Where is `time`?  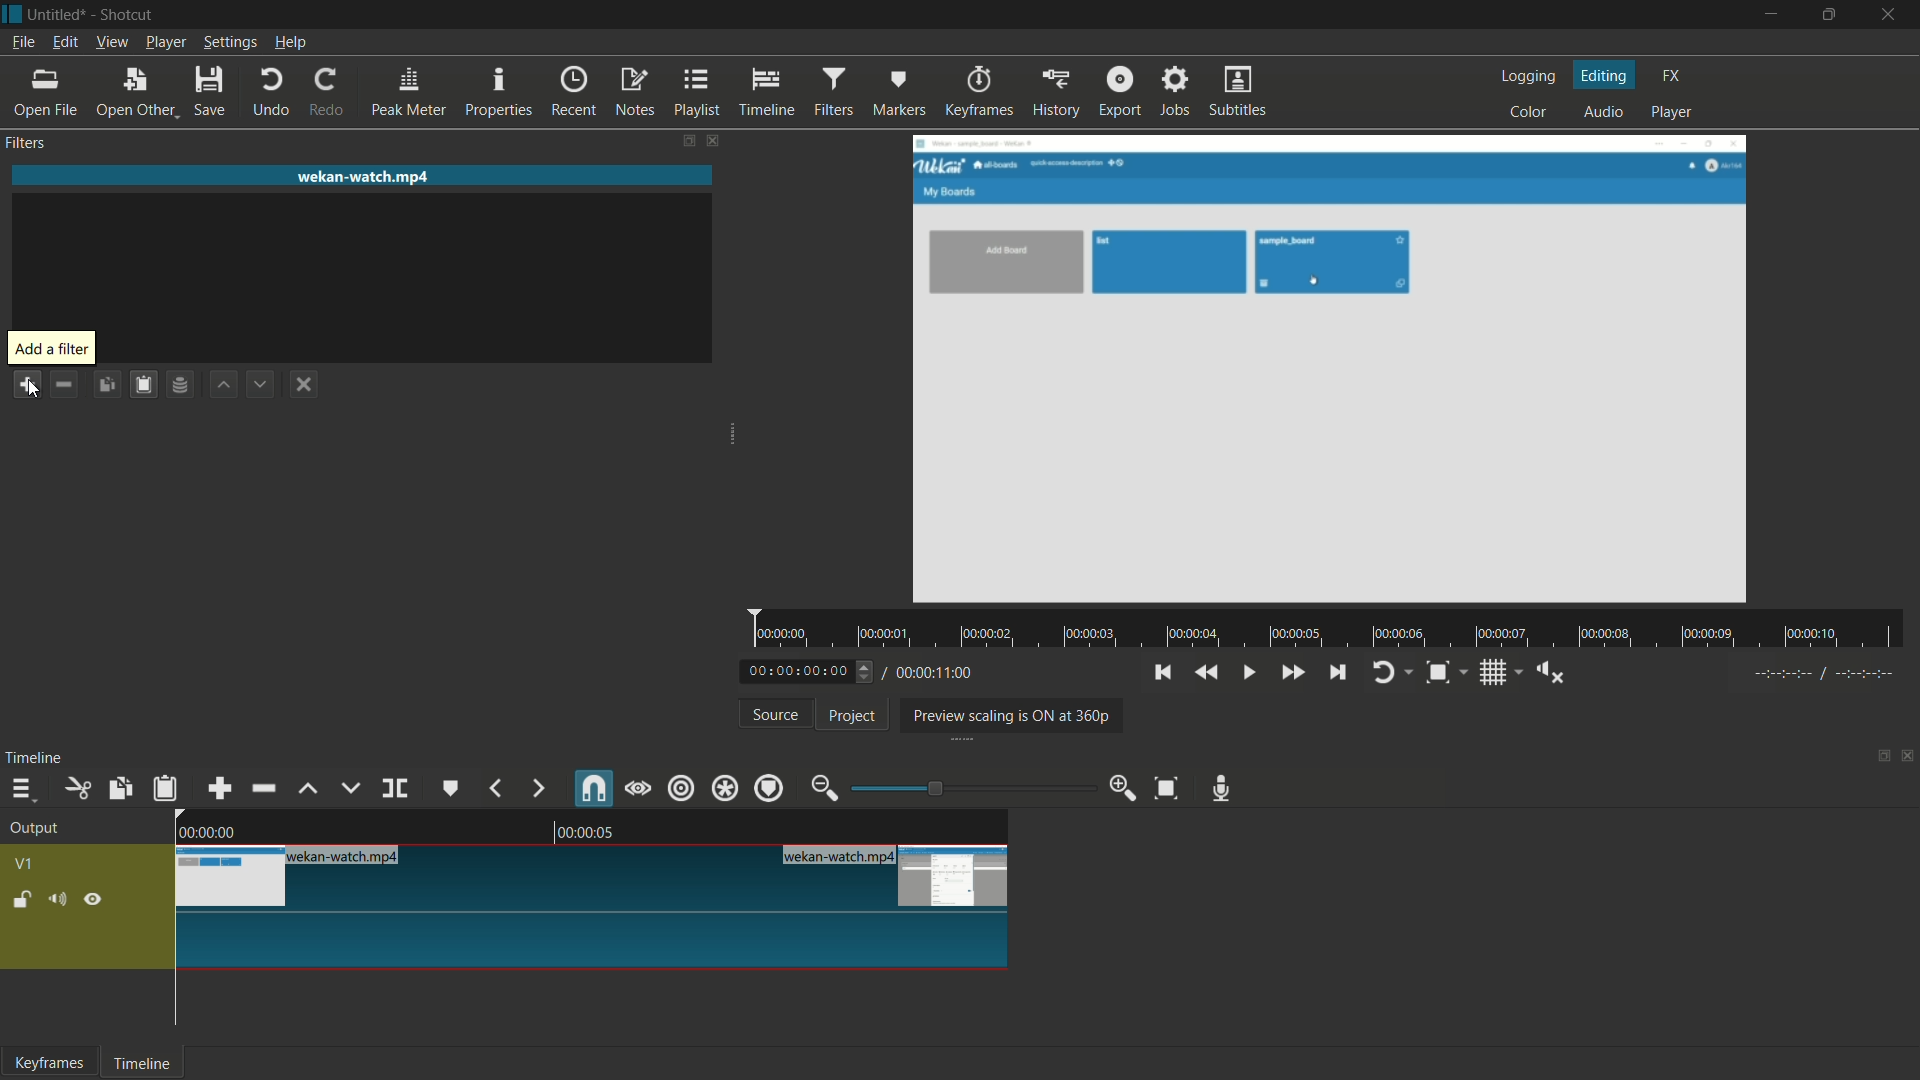 time is located at coordinates (1333, 630).